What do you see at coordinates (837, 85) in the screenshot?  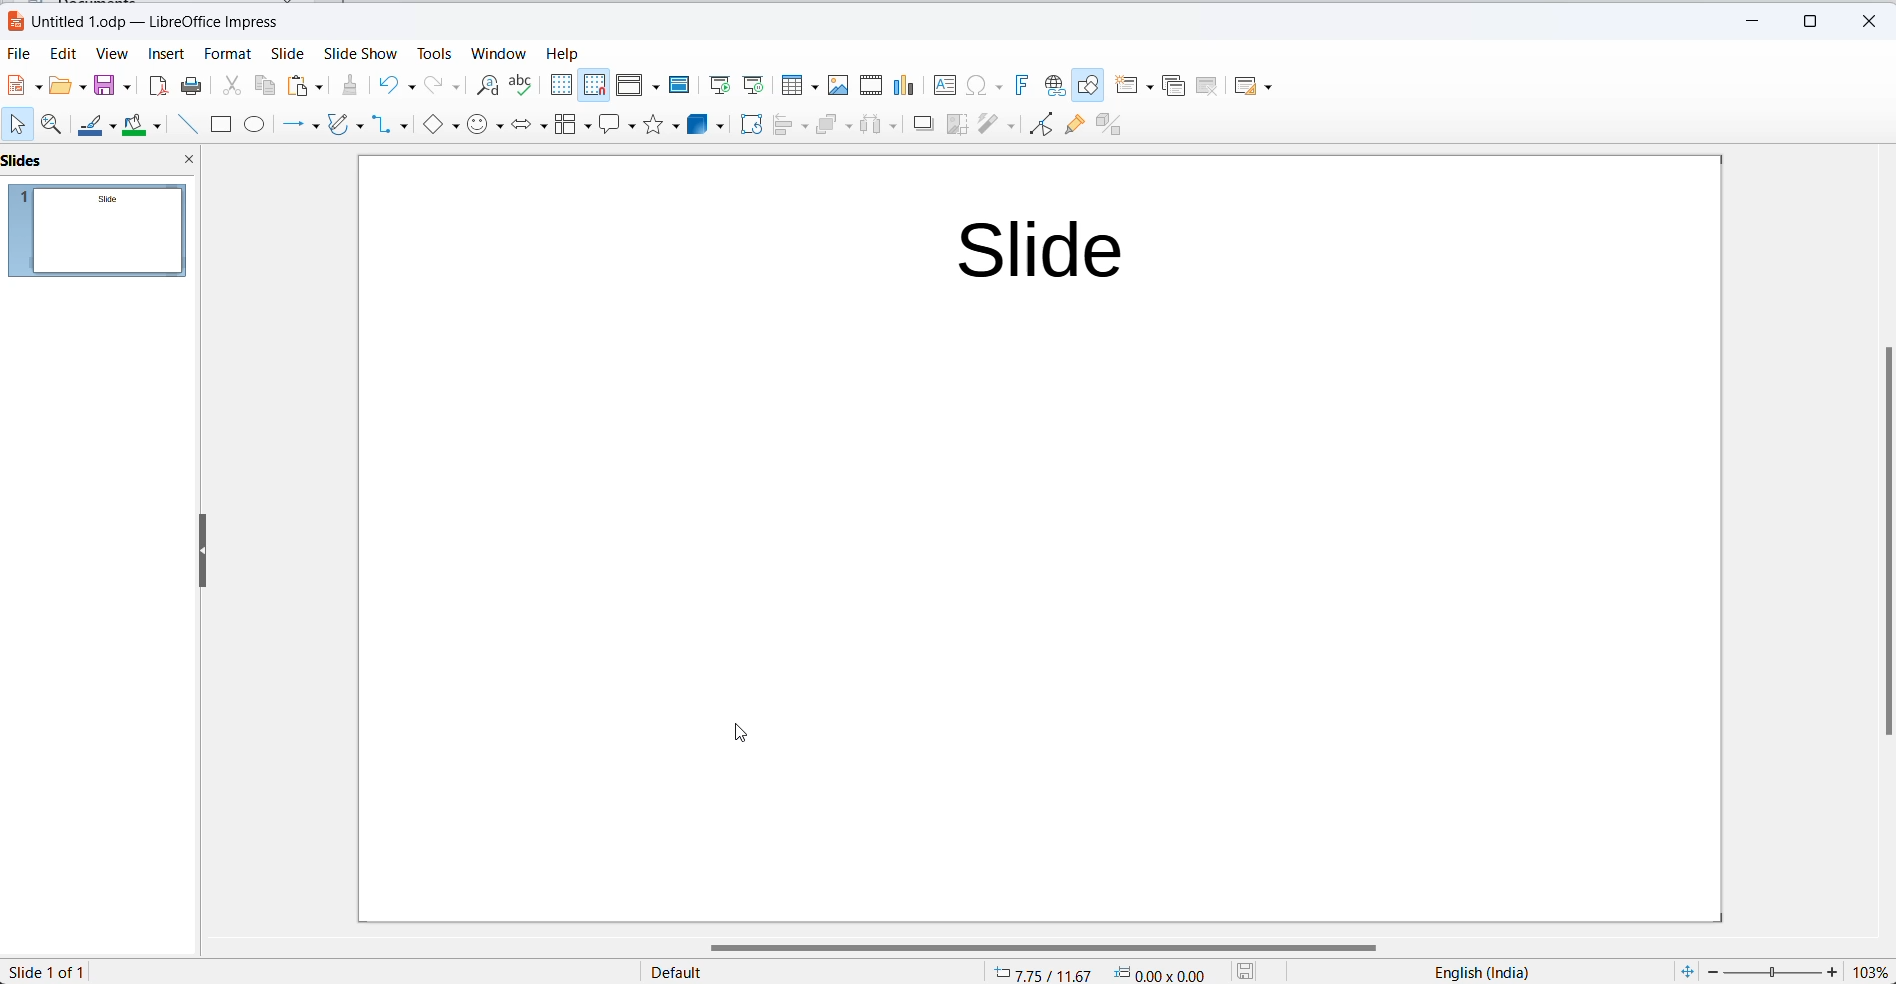 I see `insert images` at bounding box center [837, 85].